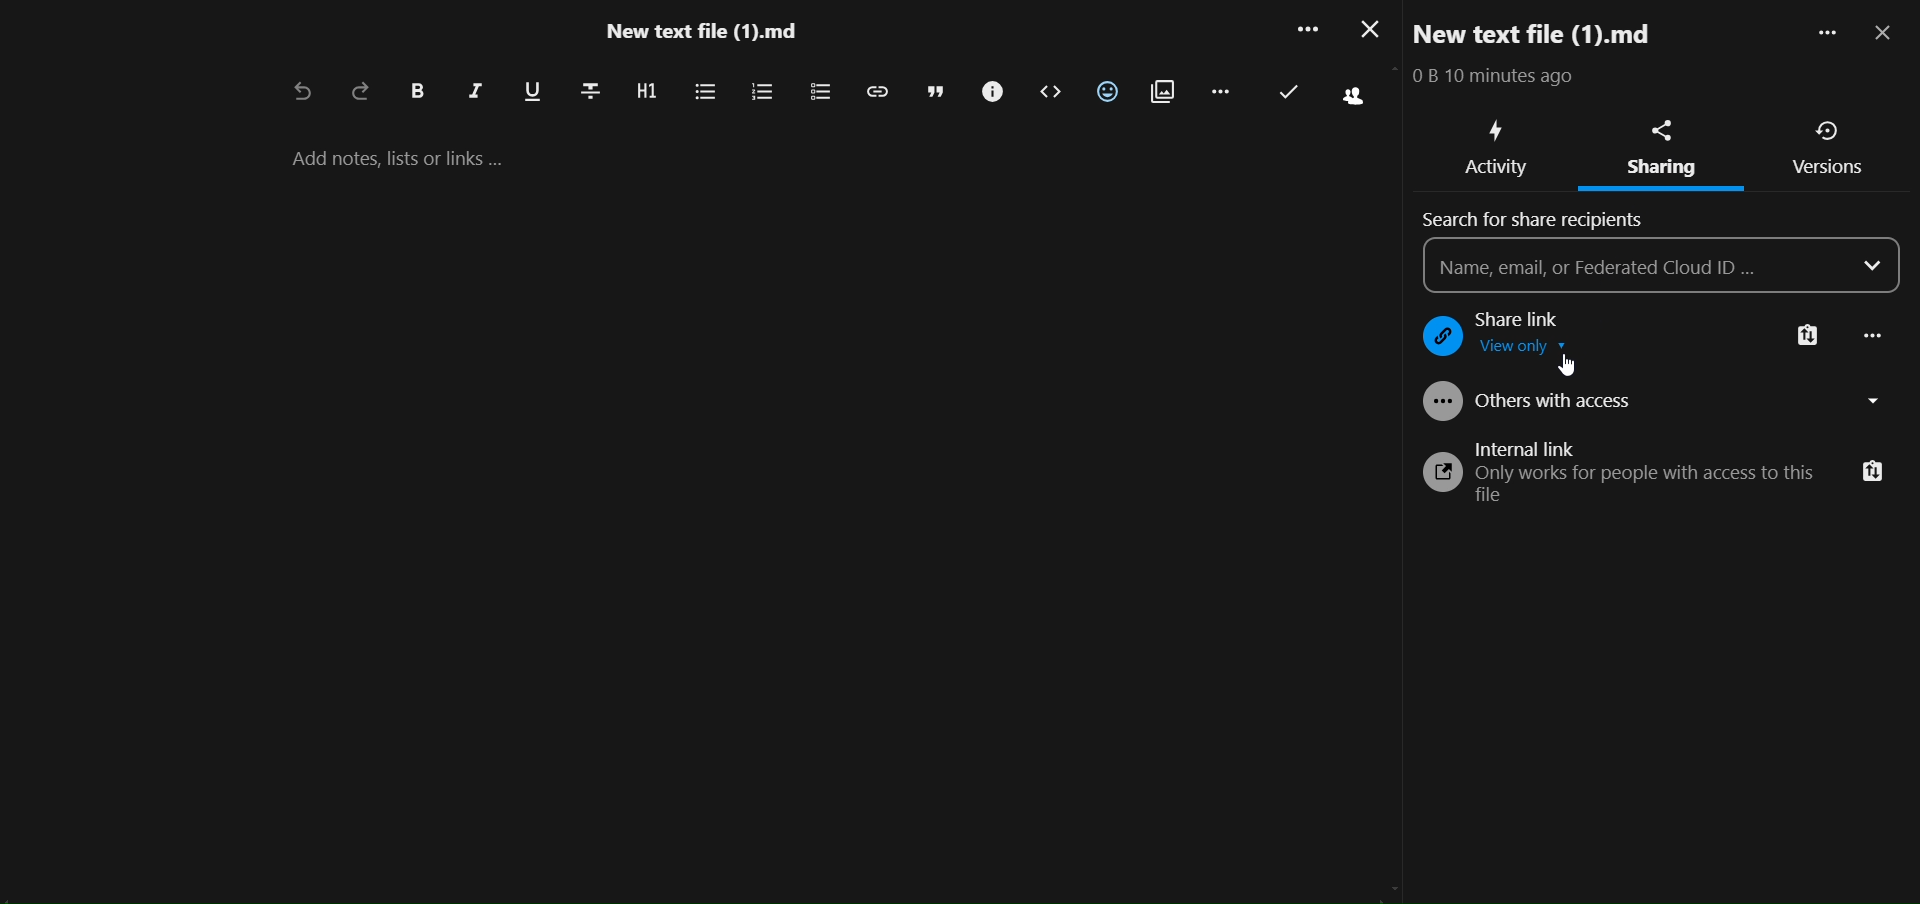 This screenshot has height=904, width=1920. I want to click on more, so click(1876, 338).